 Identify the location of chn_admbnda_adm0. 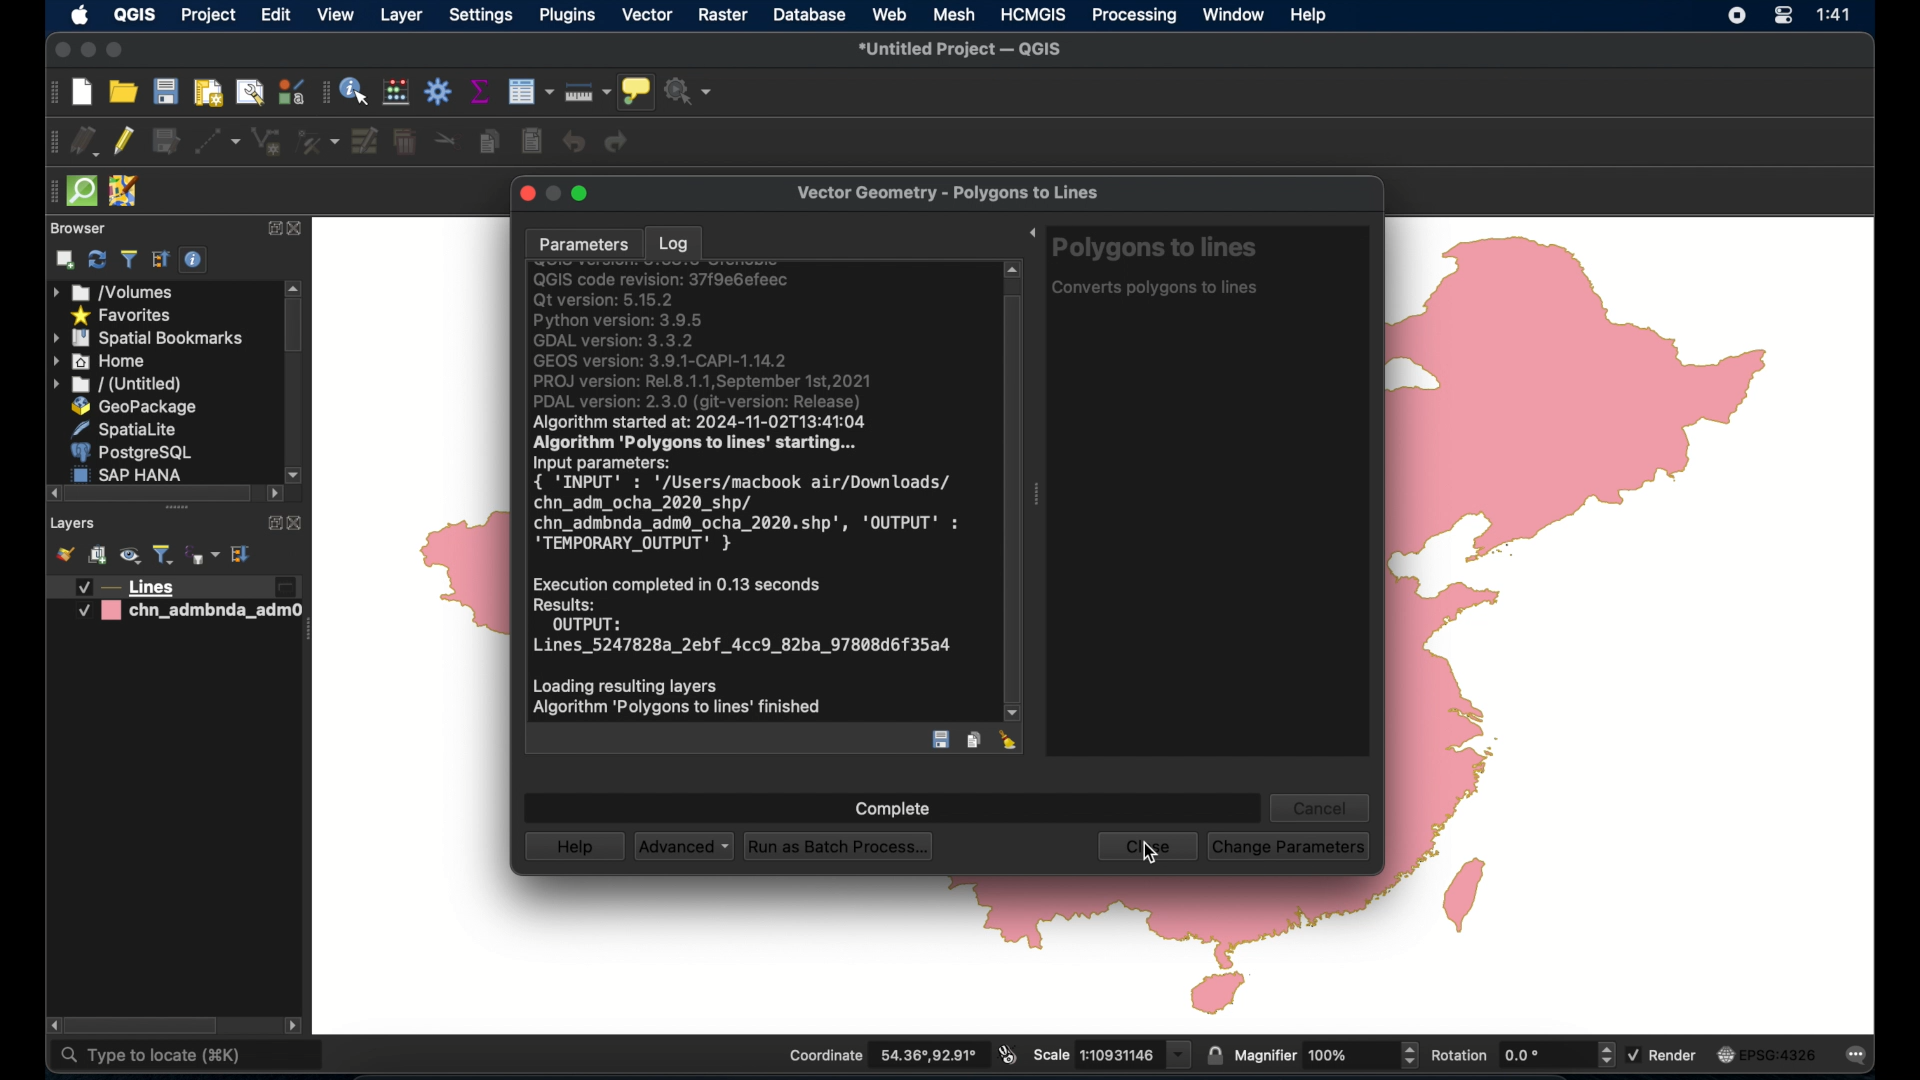
(189, 616).